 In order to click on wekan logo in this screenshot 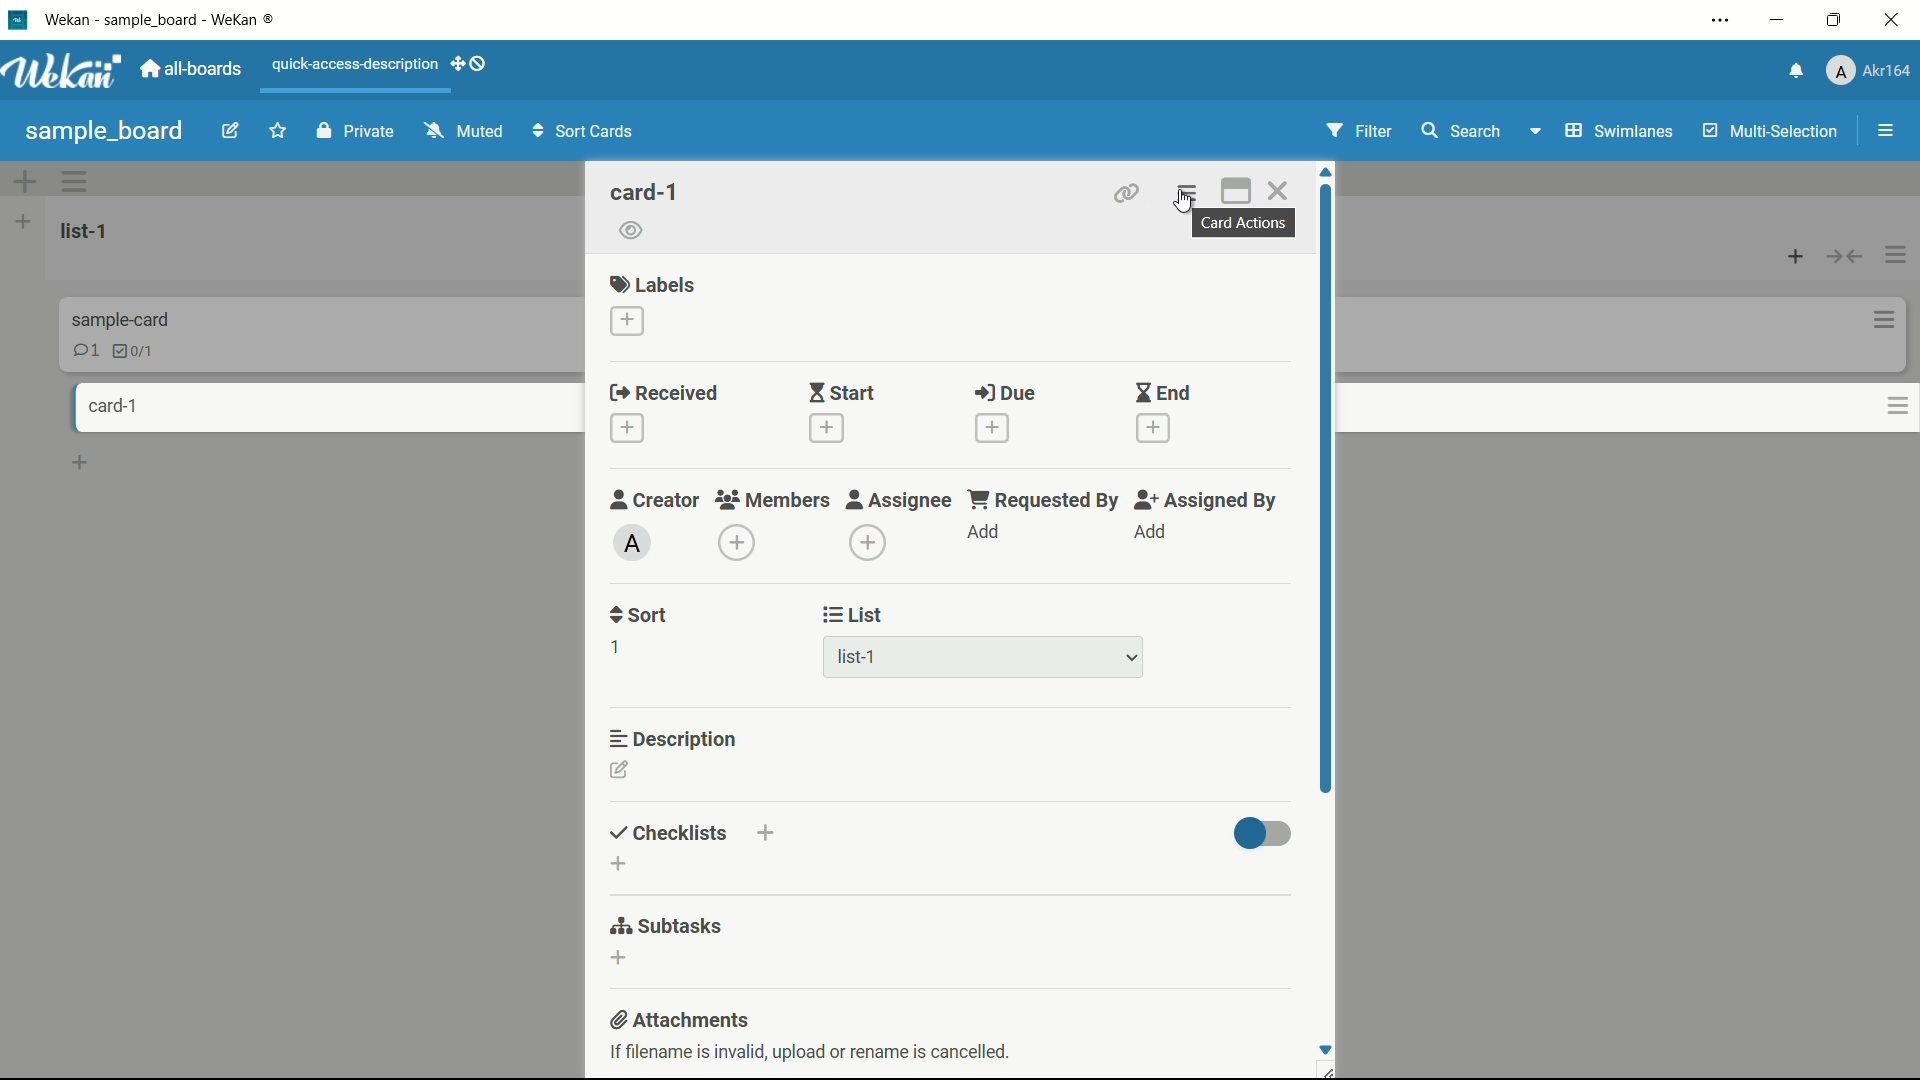, I will do `click(19, 21)`.